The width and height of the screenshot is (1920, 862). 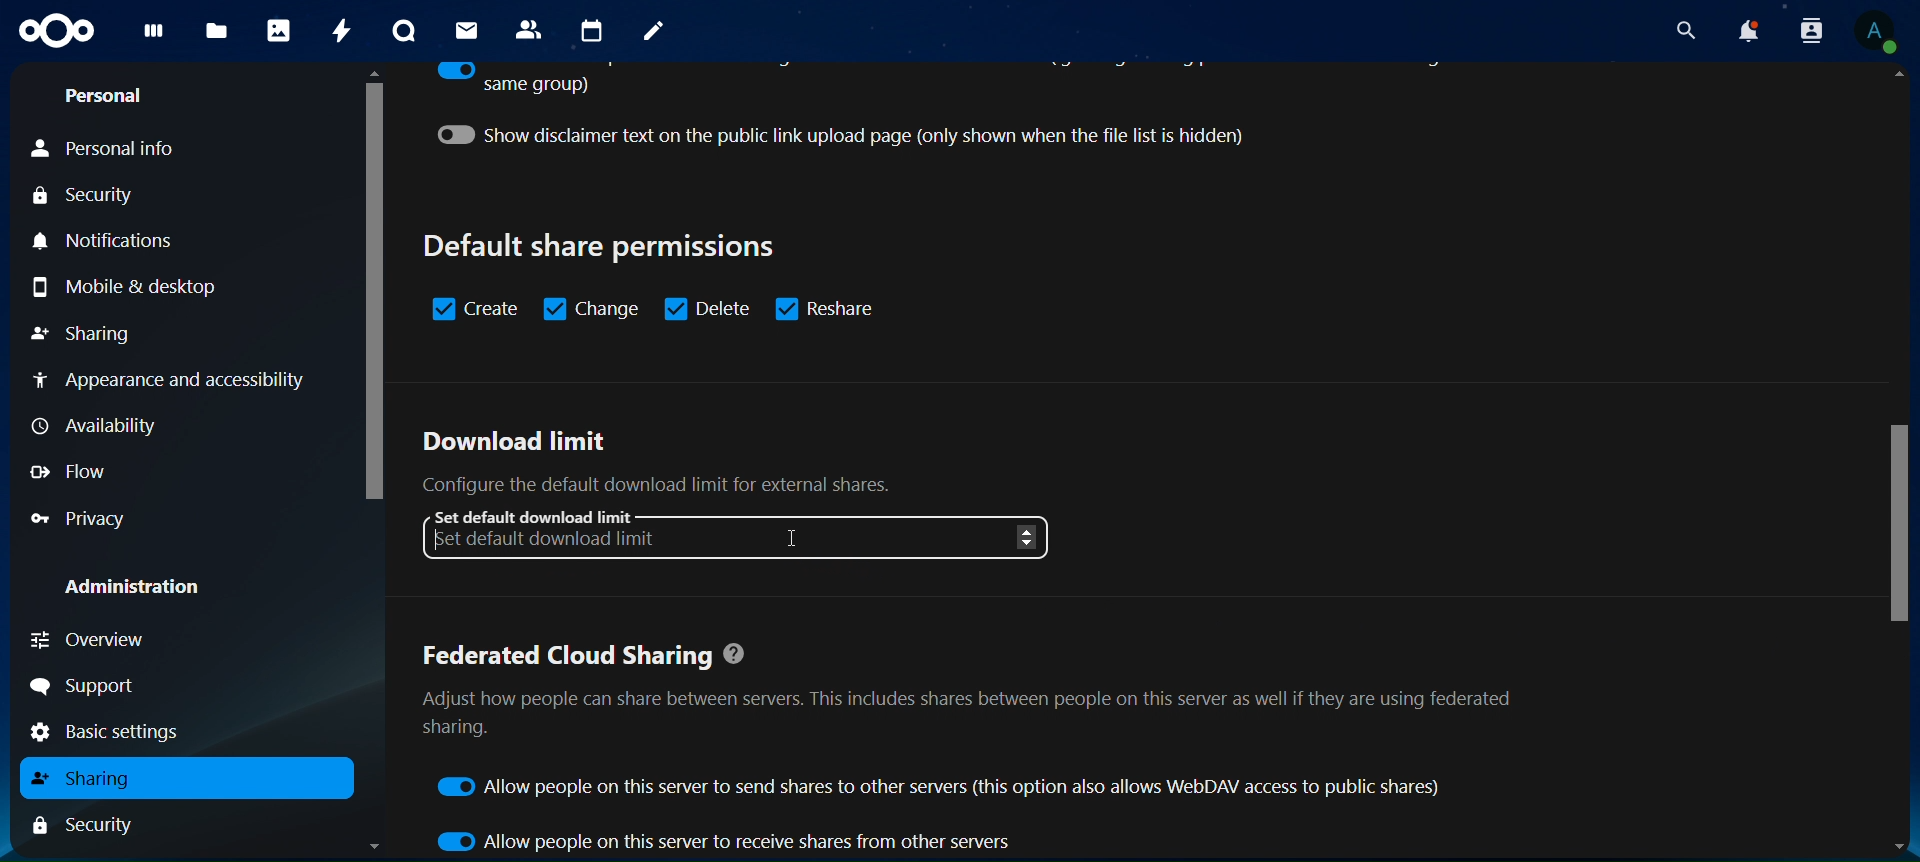 I want to click on overview, so click(x=104, y=637).